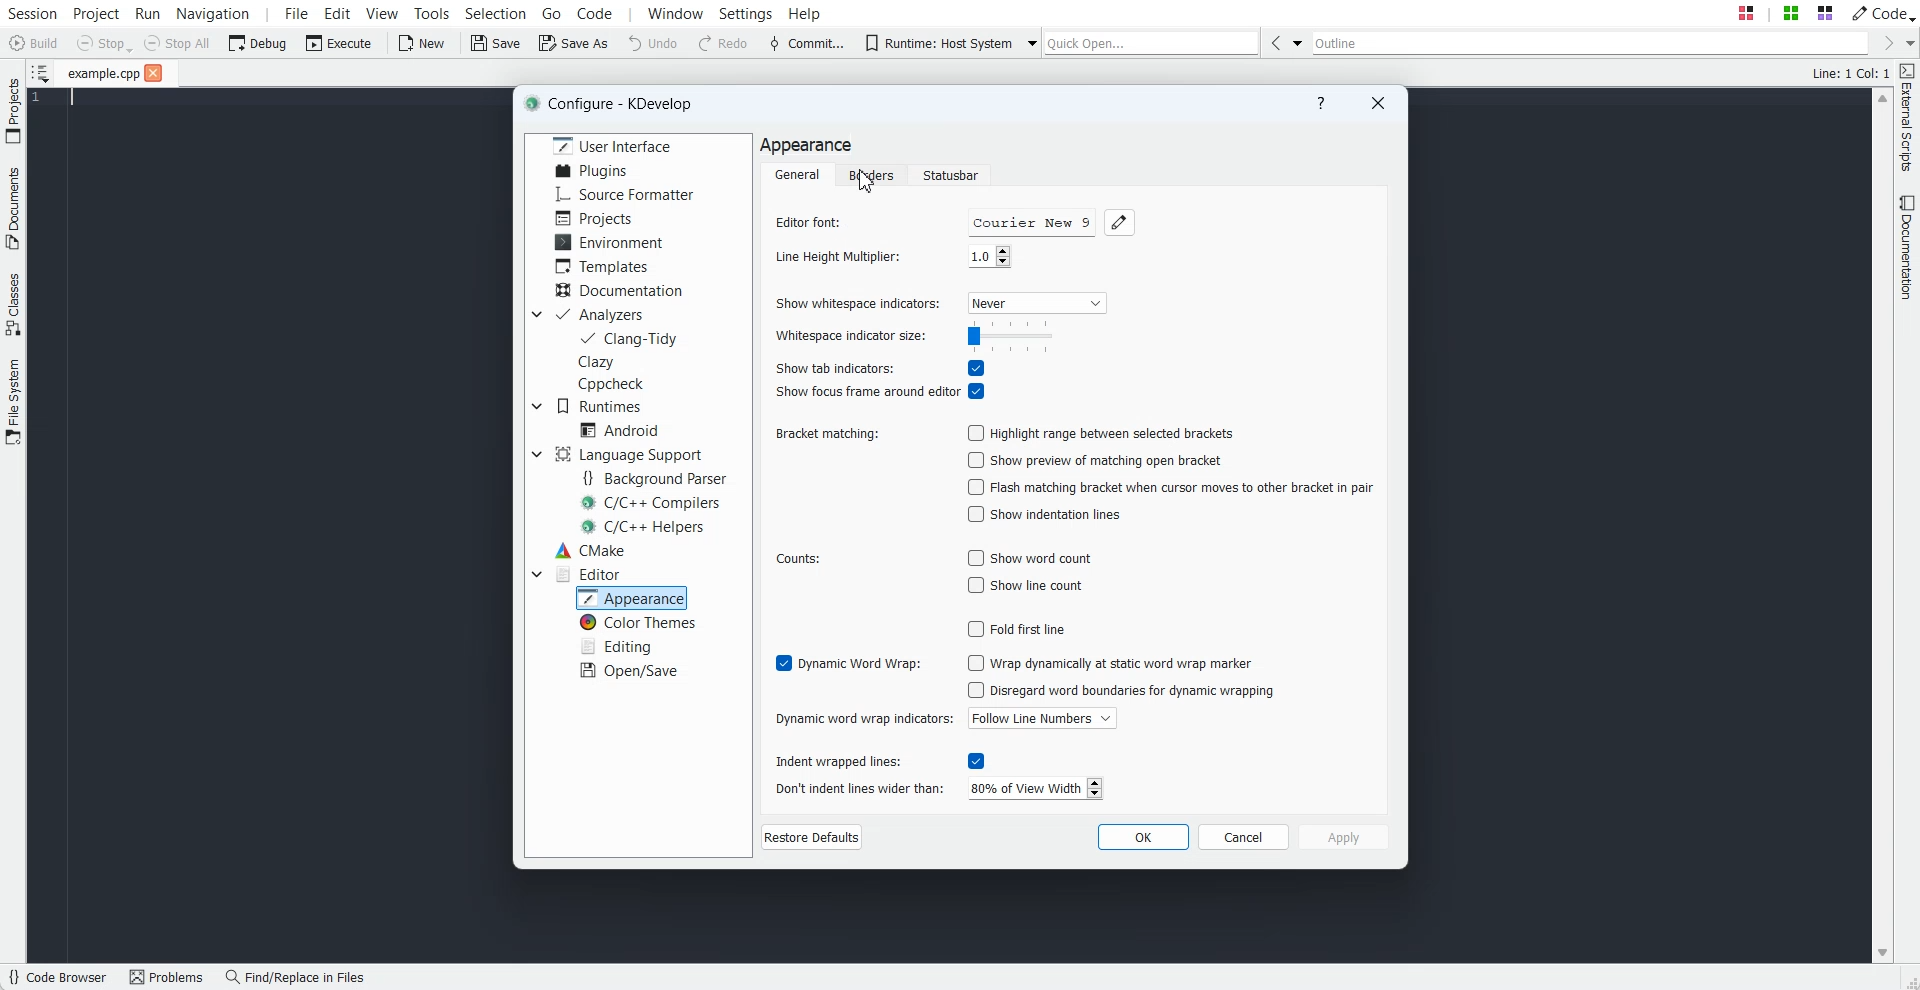  Describe the element at coordinates (807, 43) in the screenshot. I see `Commit` at that location.